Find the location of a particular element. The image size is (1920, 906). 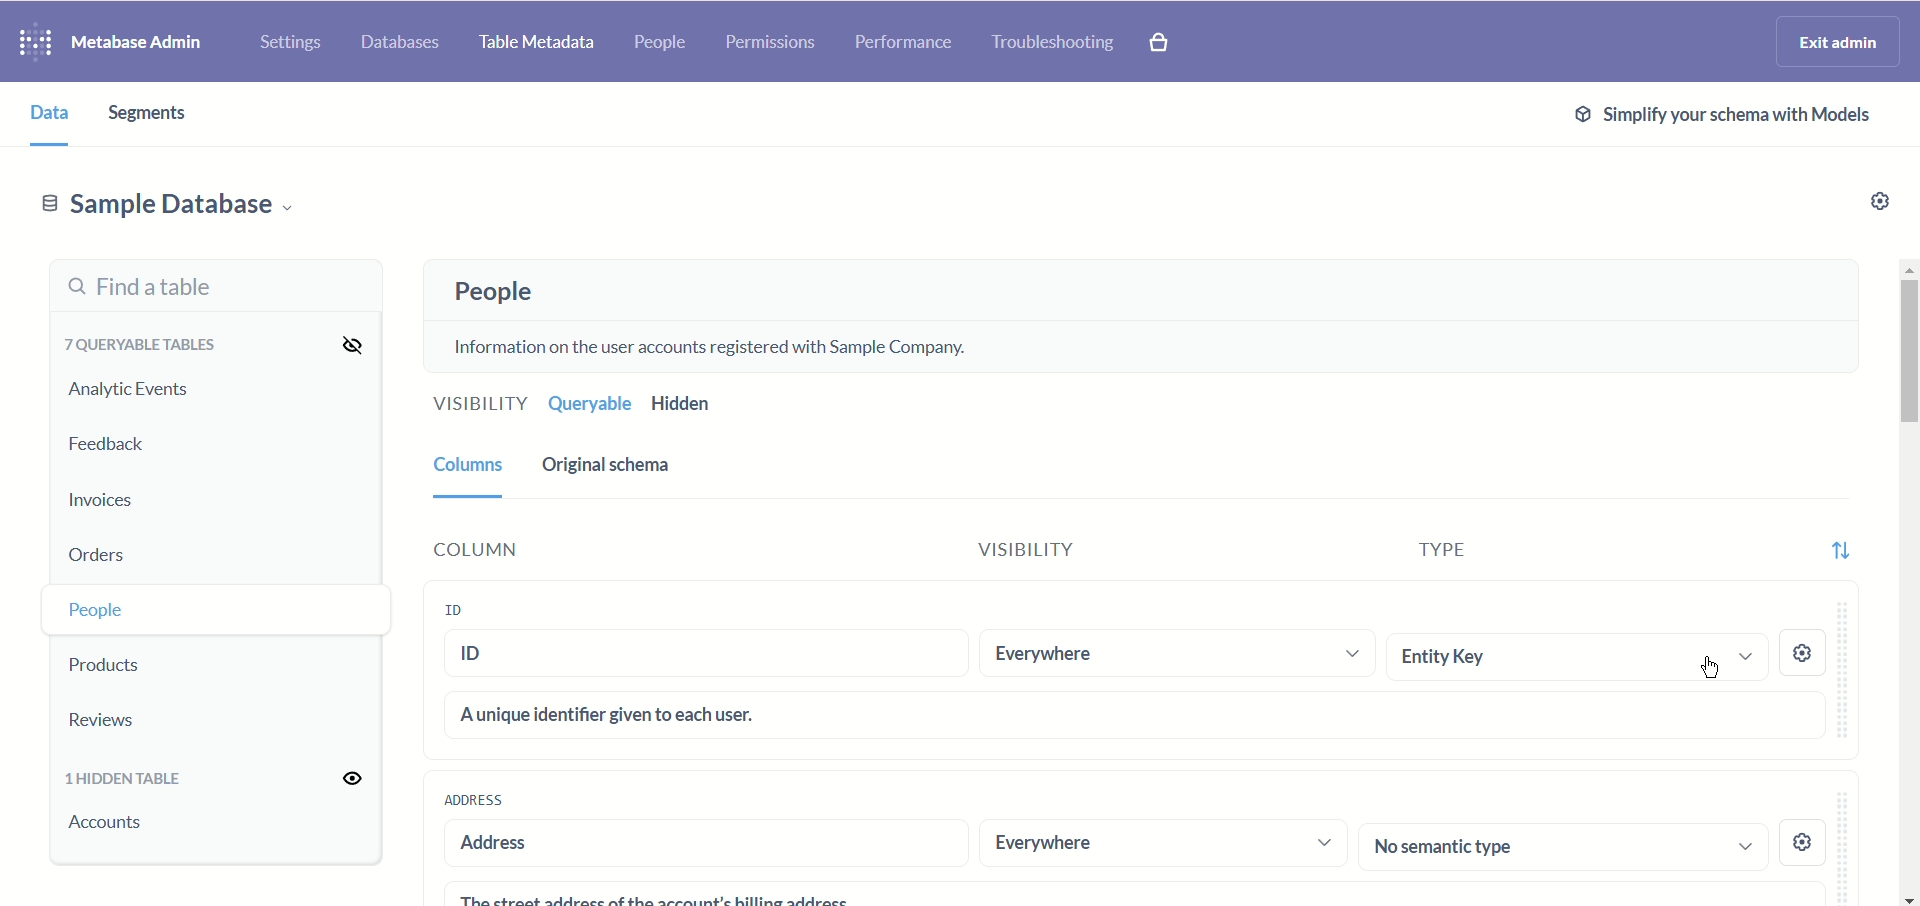

Sample database is located at coordinates (167, 203).